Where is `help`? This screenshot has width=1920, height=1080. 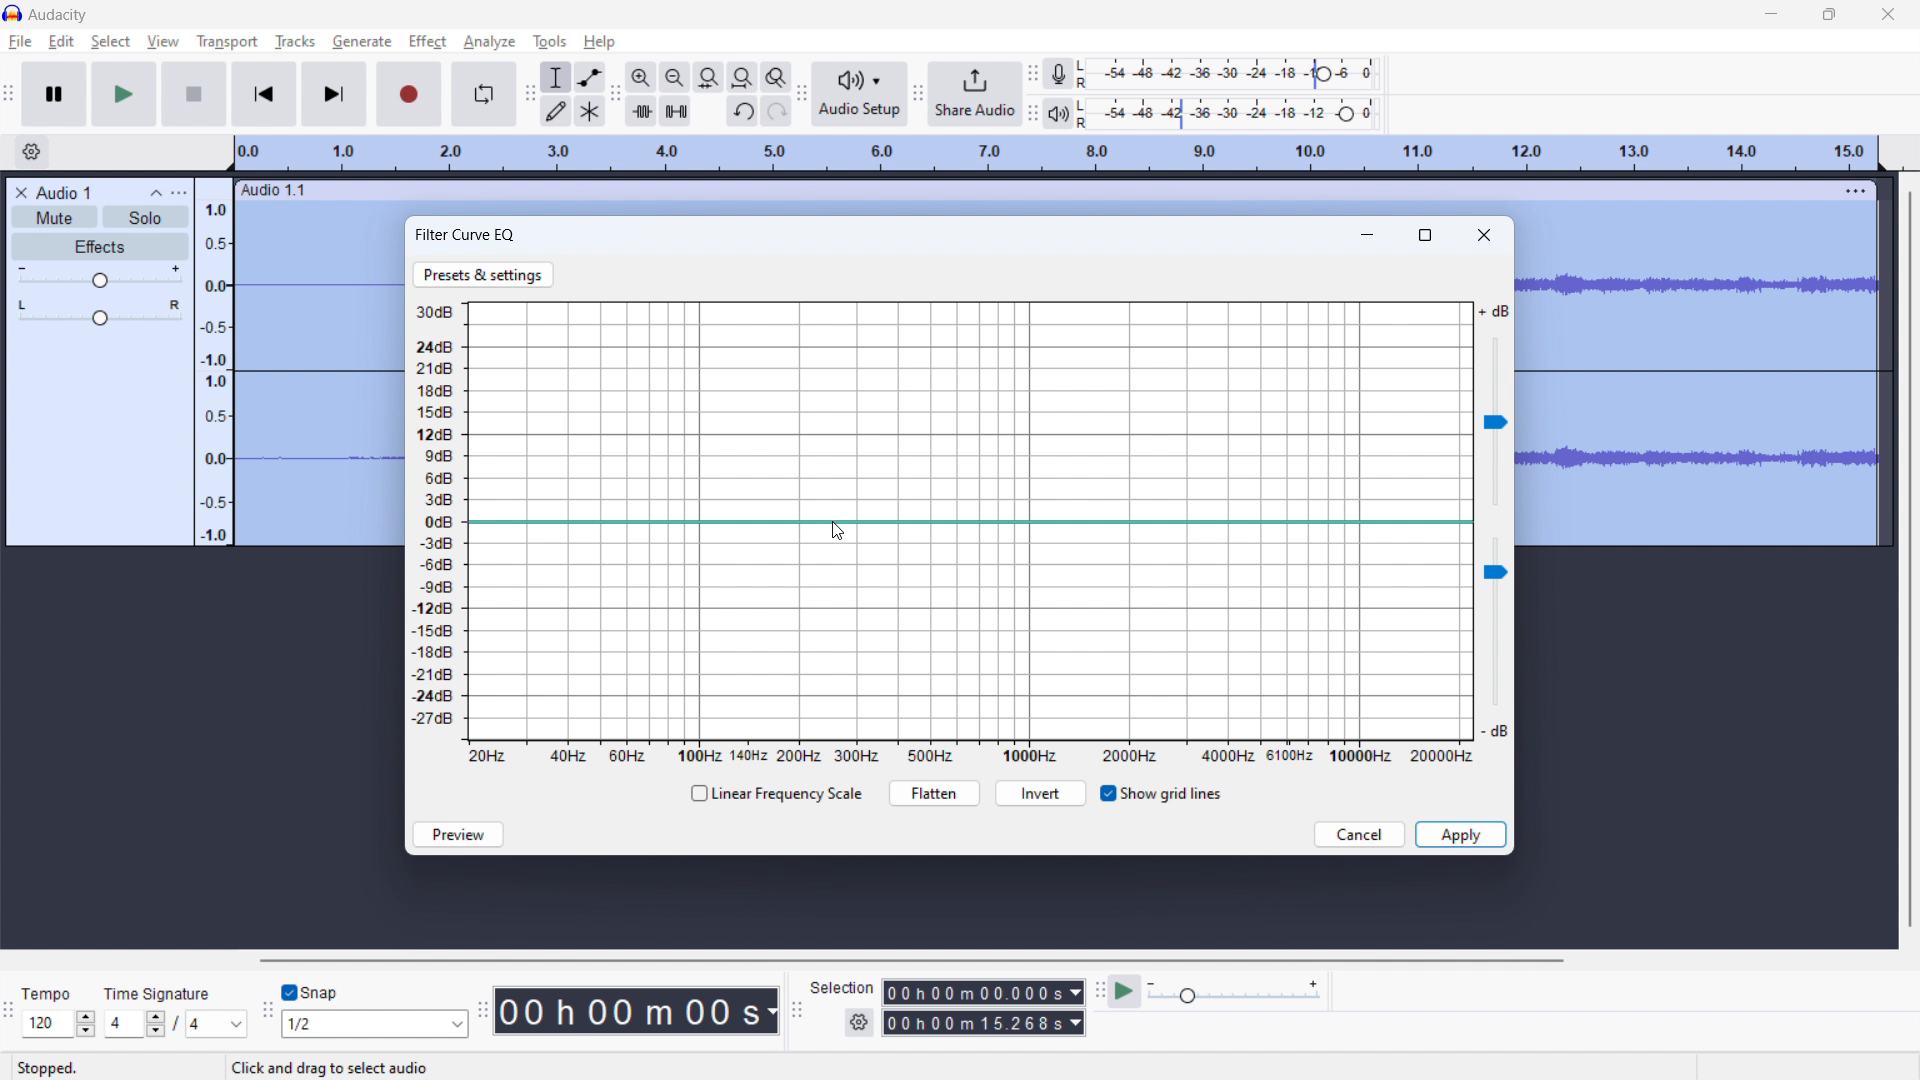 help is located at coordinates (601, 42).